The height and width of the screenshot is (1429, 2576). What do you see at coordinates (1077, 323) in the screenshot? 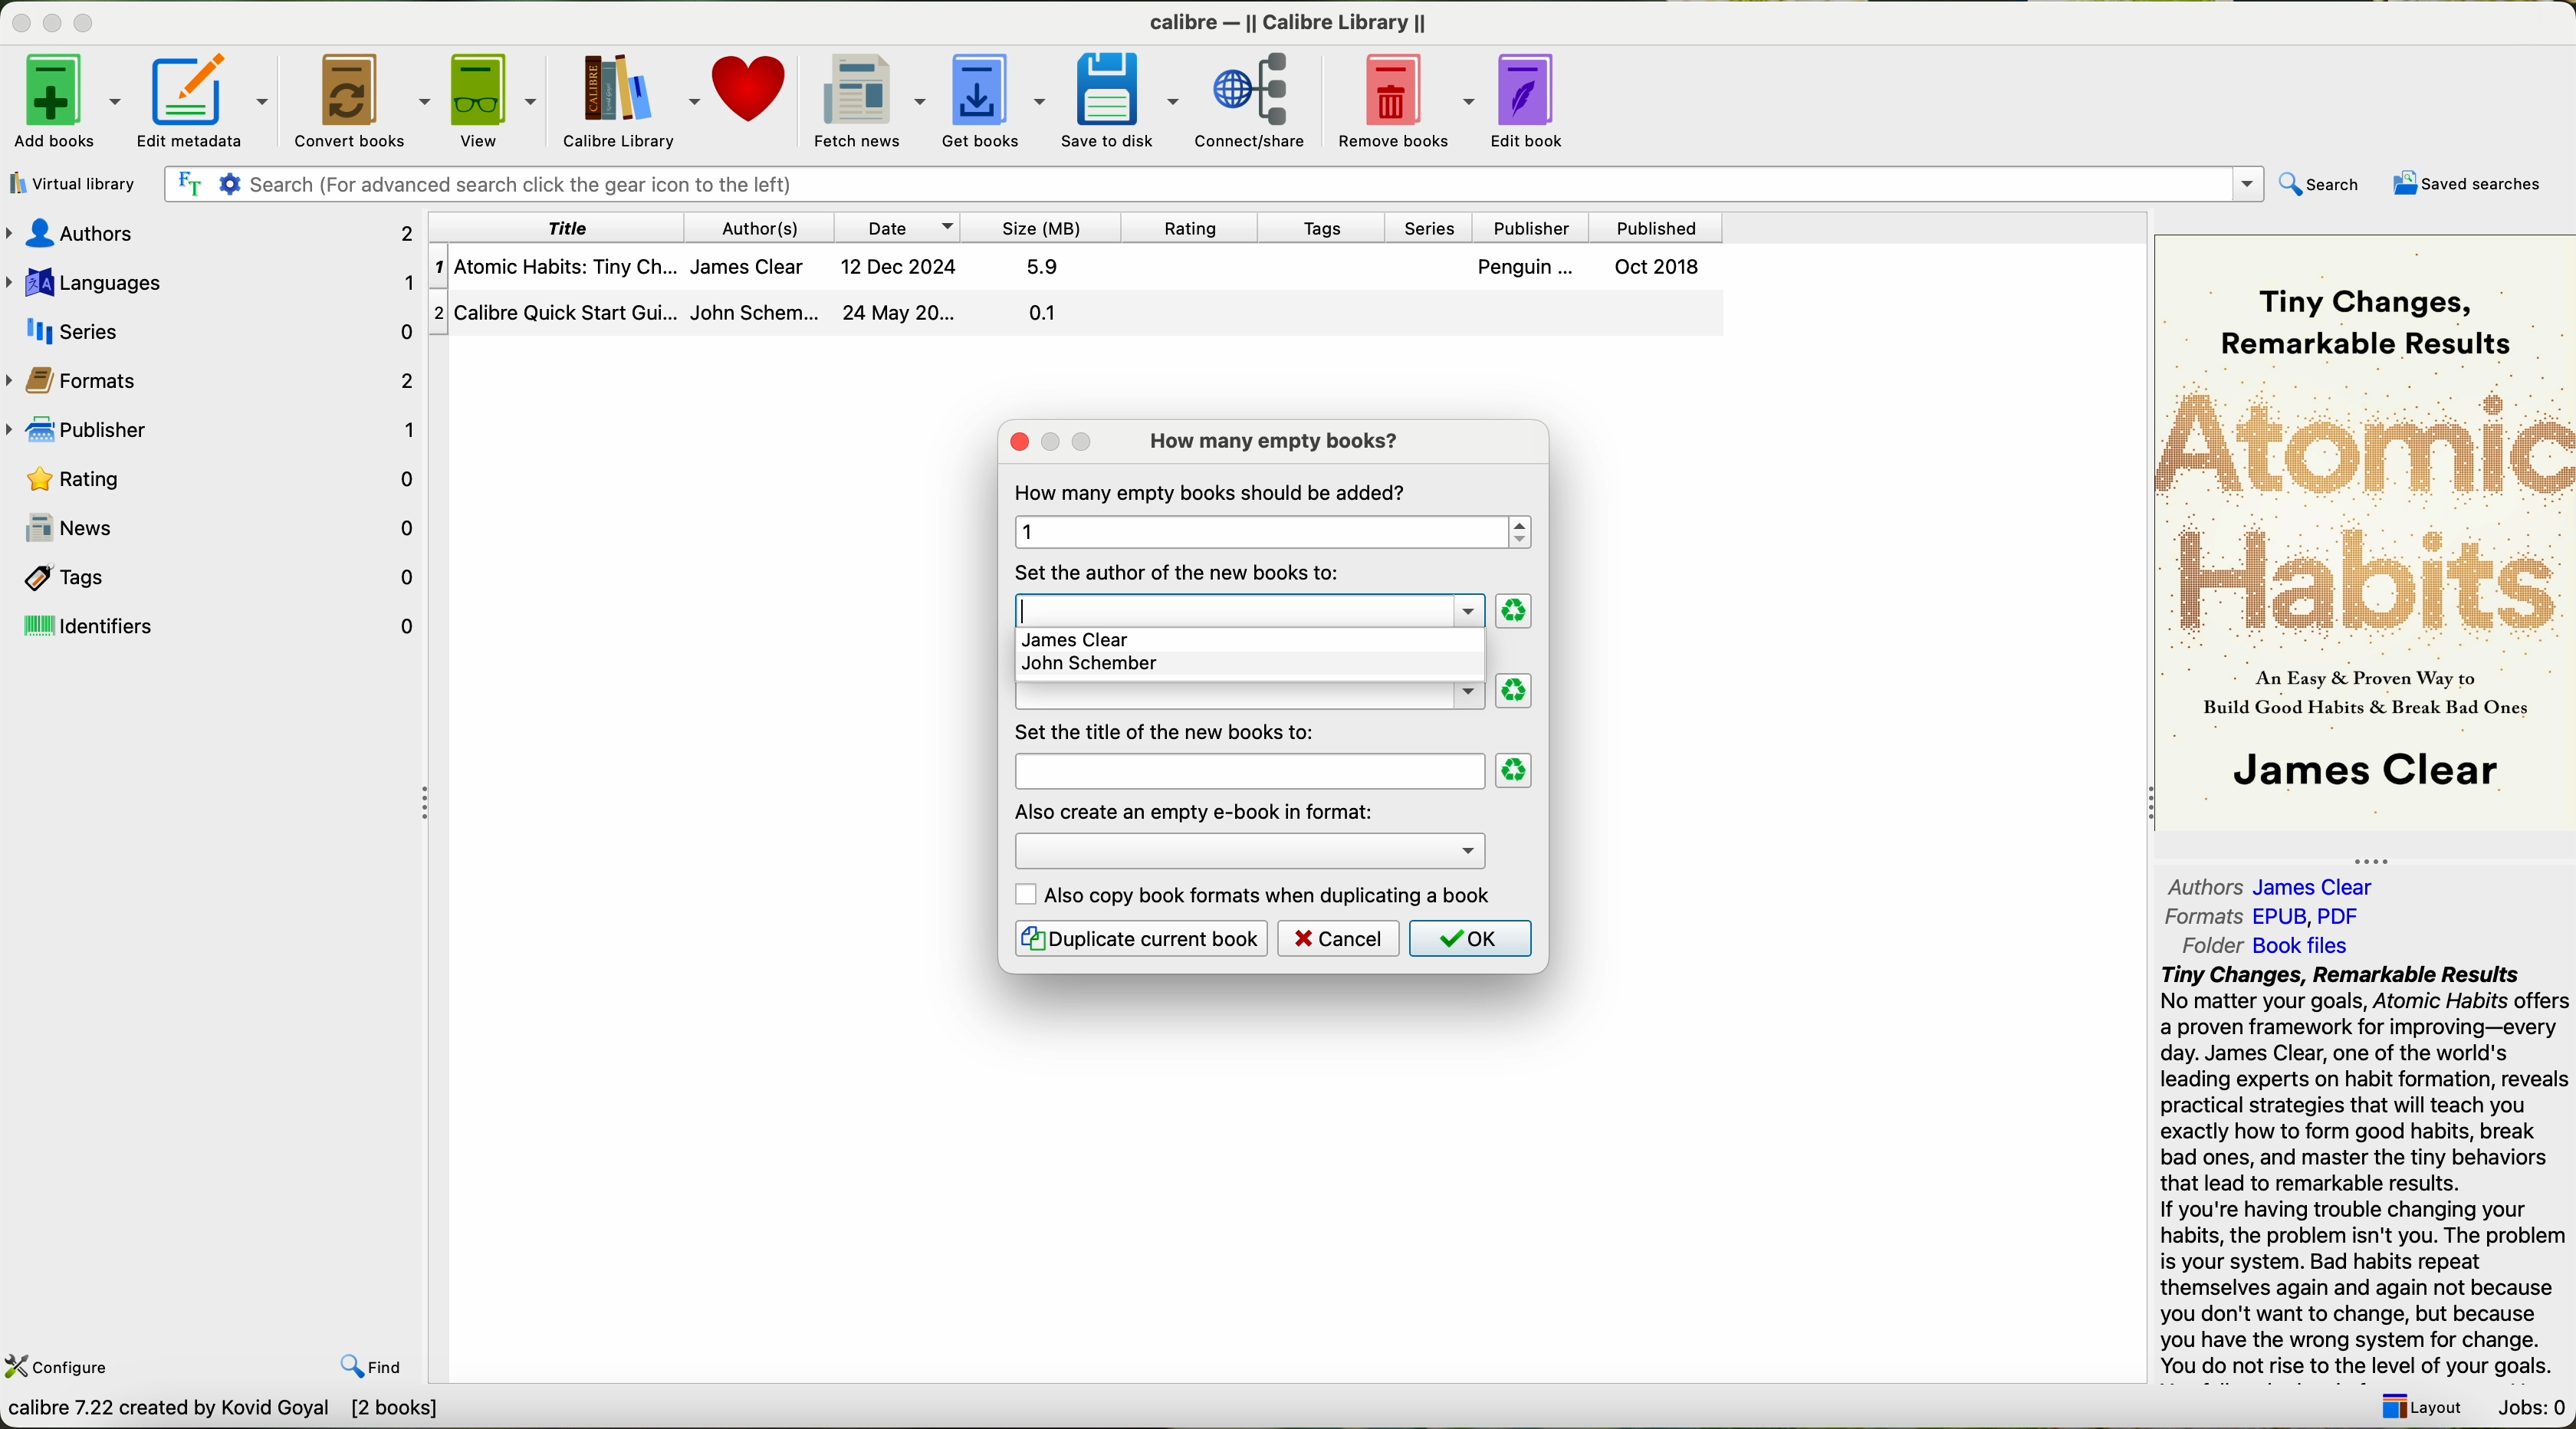
I see `second book` at bounding box center [1077, 323].